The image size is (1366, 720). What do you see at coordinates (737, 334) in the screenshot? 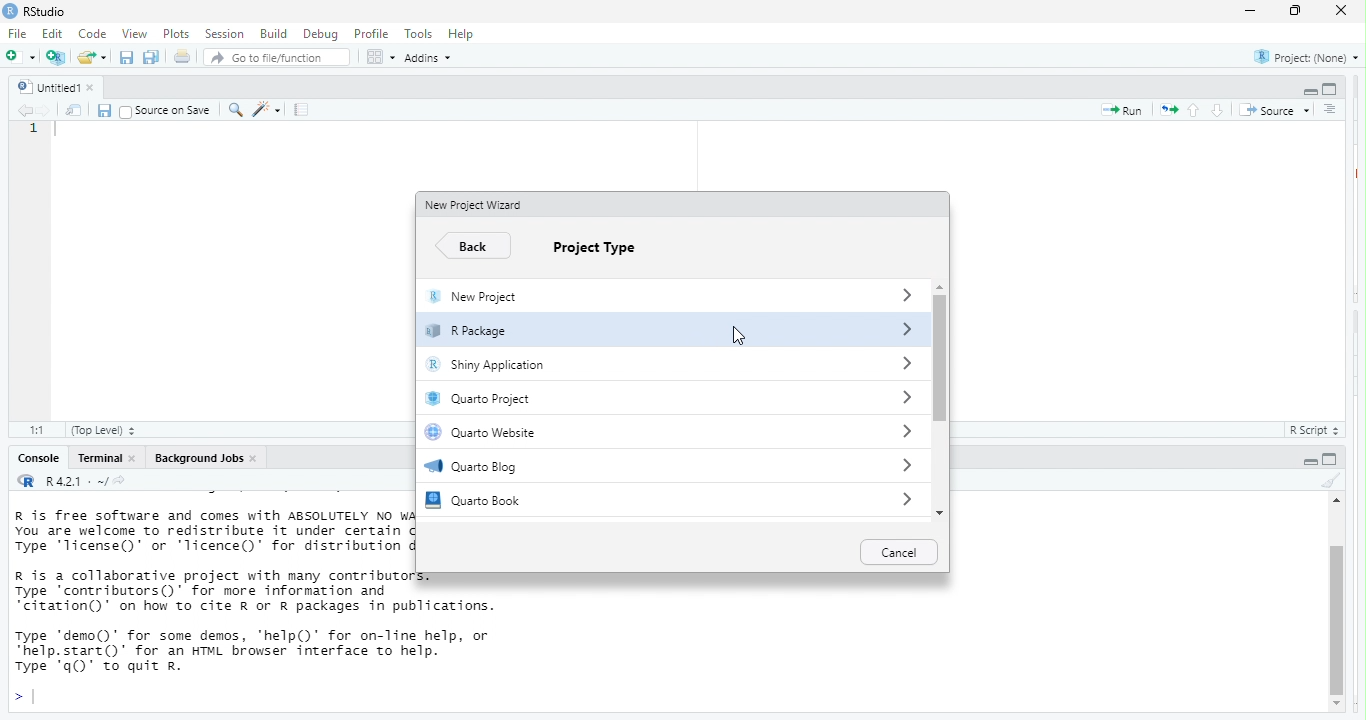
I see `cursor movement` at bounding box center [737, 334].